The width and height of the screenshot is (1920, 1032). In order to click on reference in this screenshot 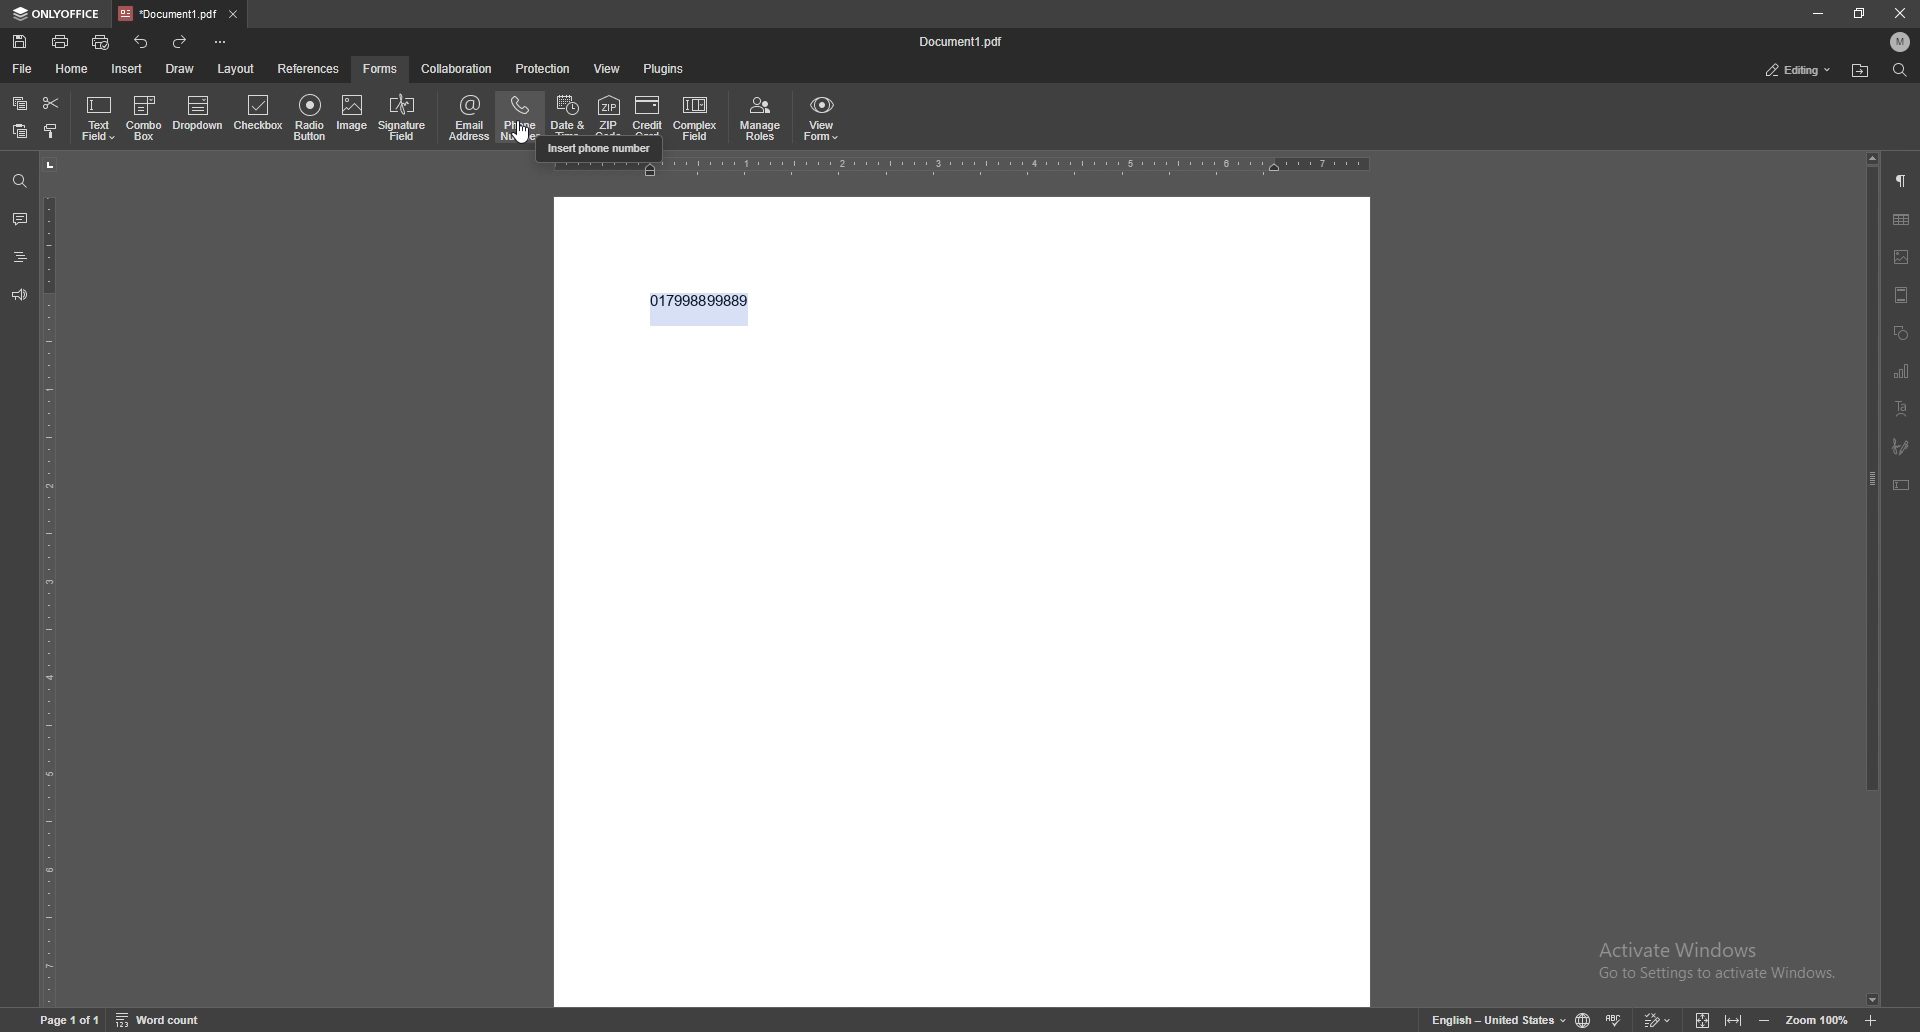, I will do `click(308, 70)`.